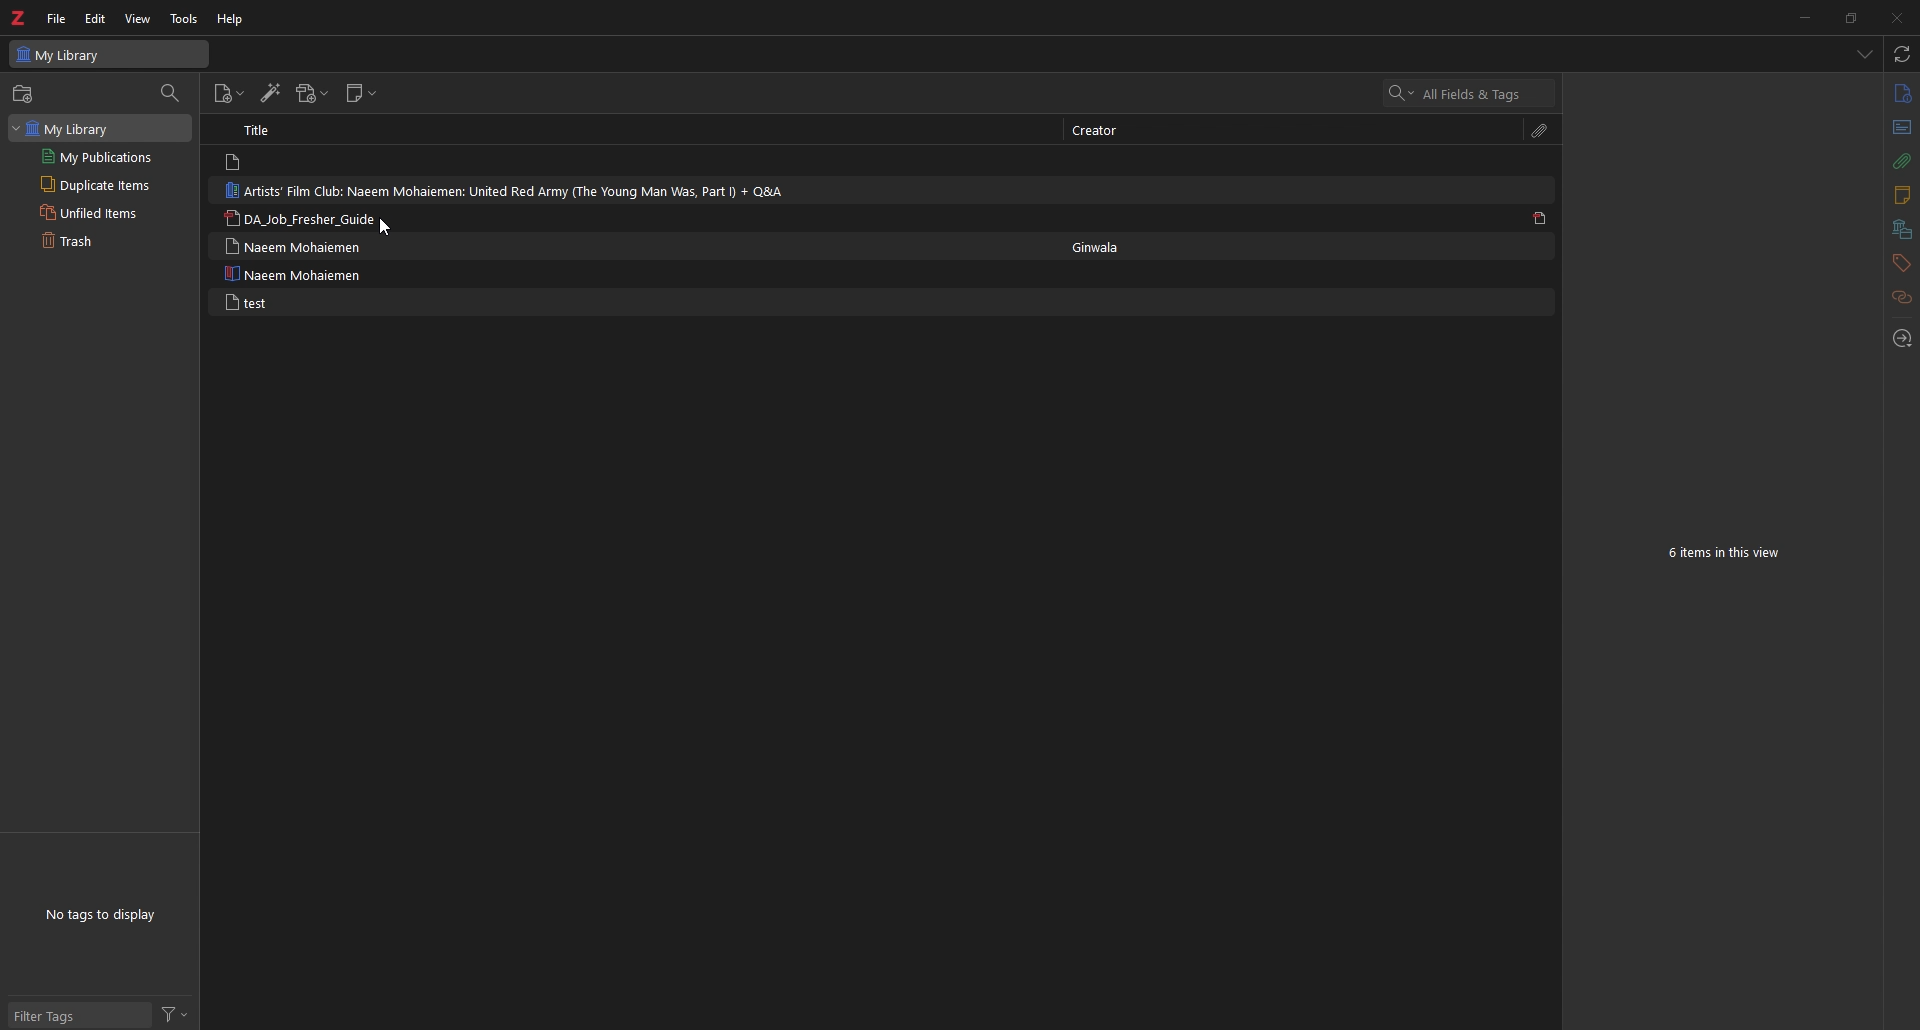  Describe the element at coordinates (101, 156) in the screenshot. I see `my publications` at that location.